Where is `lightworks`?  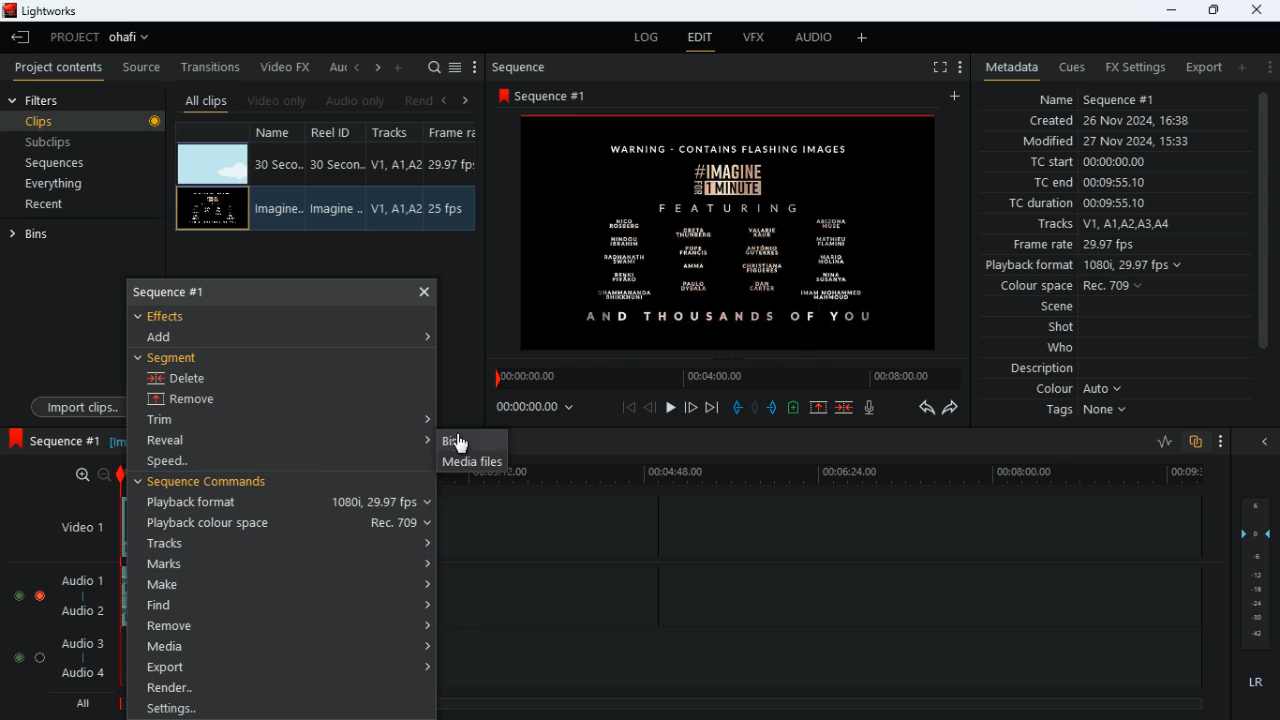 lightworks is located at coordinates (43, 11).